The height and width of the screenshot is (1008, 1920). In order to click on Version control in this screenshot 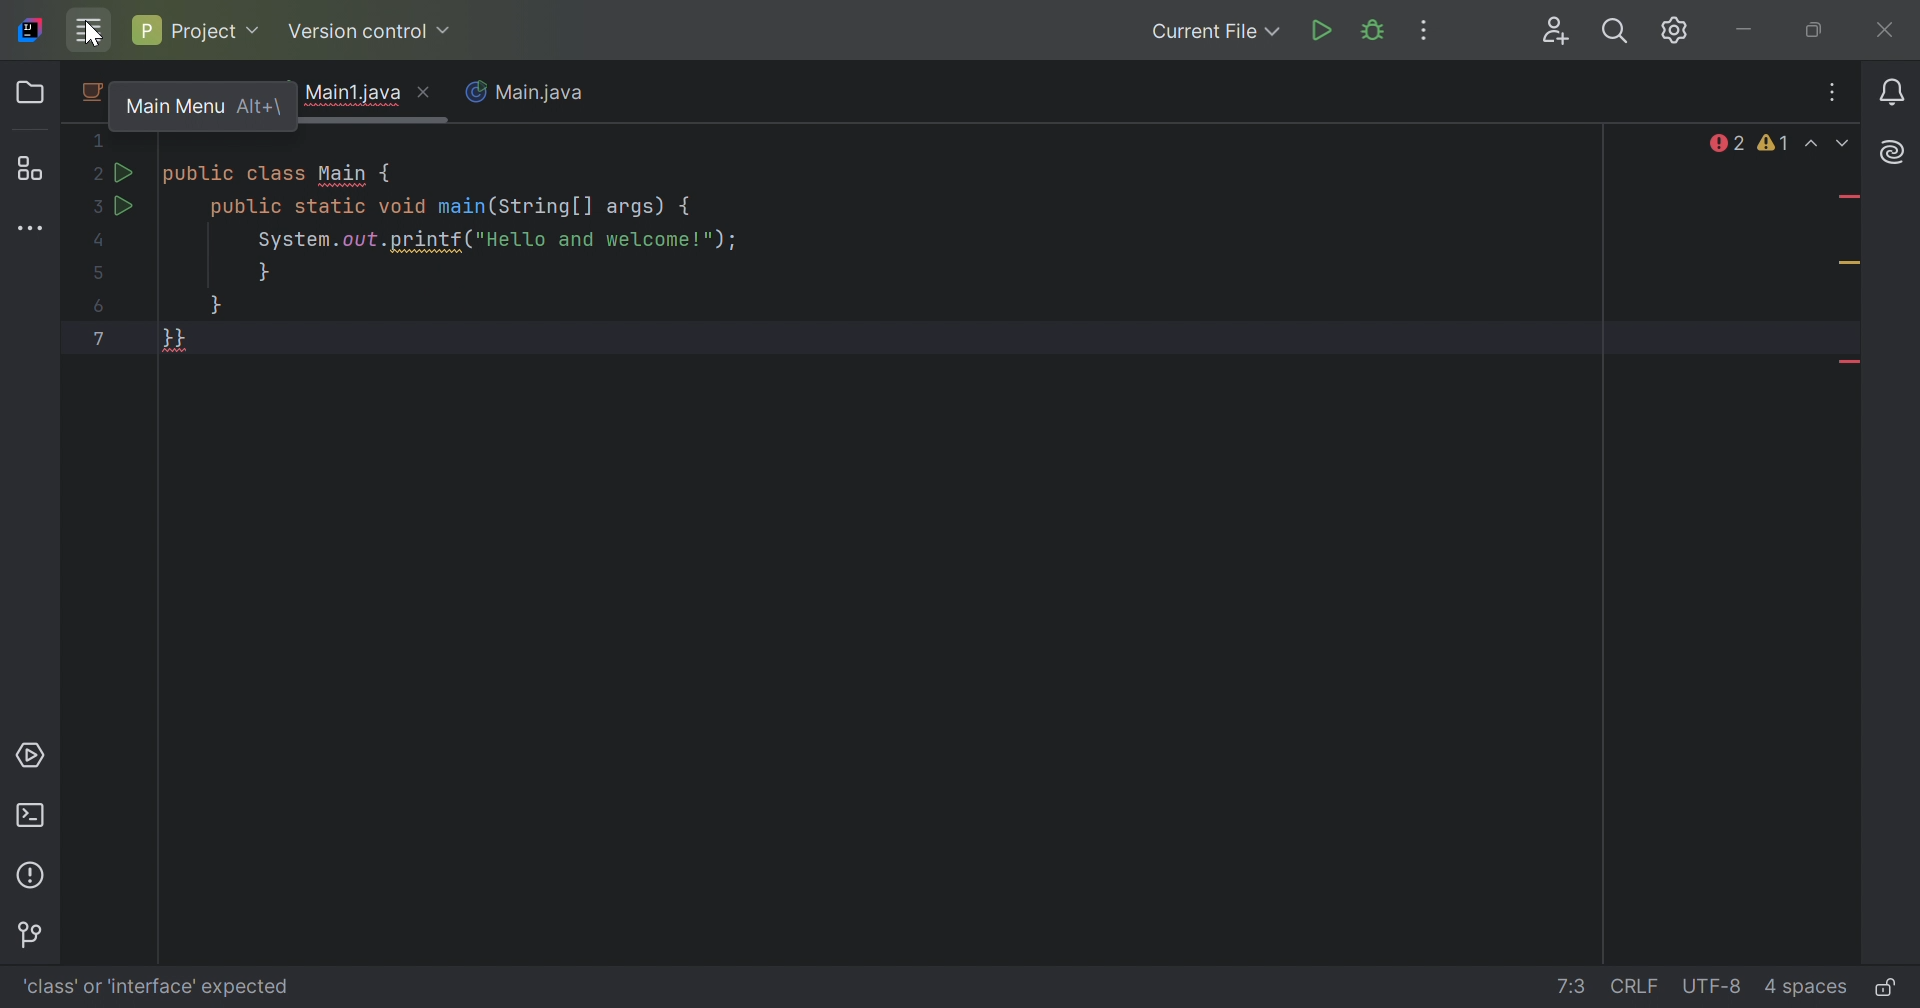, I will do `click(372, 30)`.